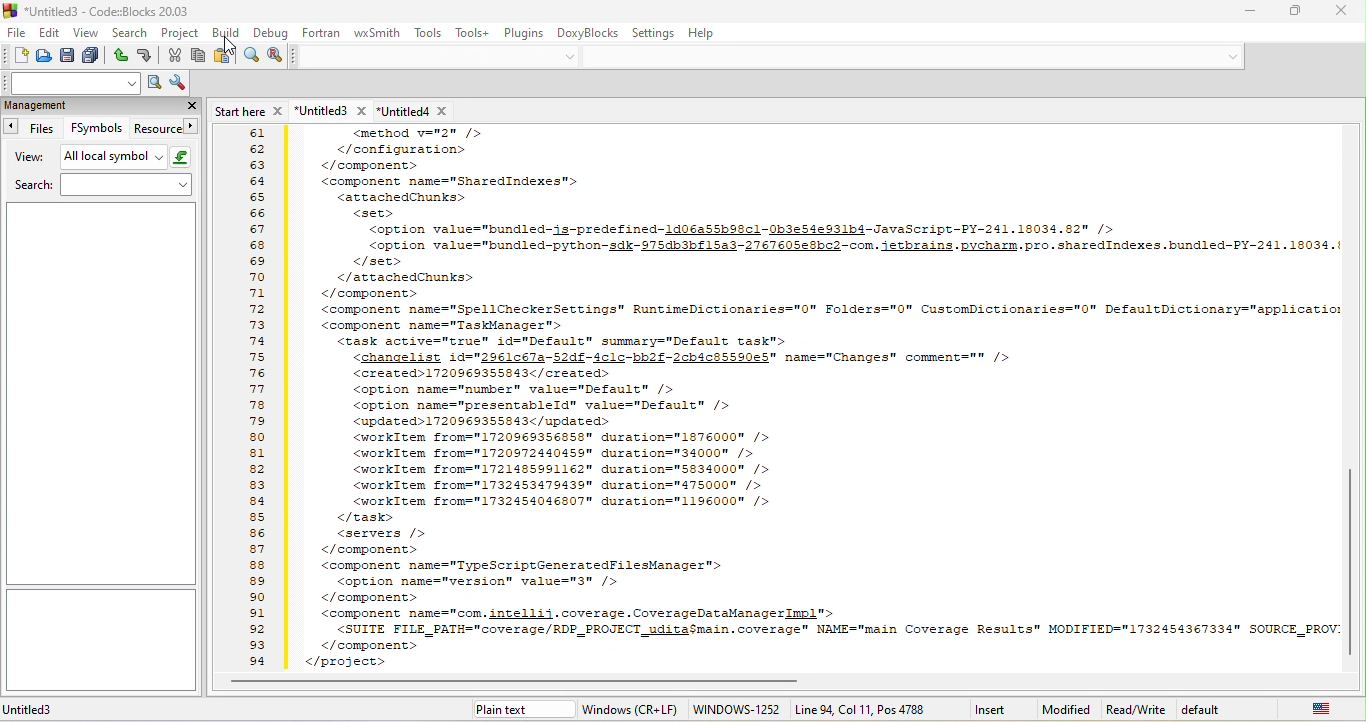 The width and height of the screenshot is (1366, 722). Describe the element at coordinates (180, 33) in the screenshot. I see `project` at that location.